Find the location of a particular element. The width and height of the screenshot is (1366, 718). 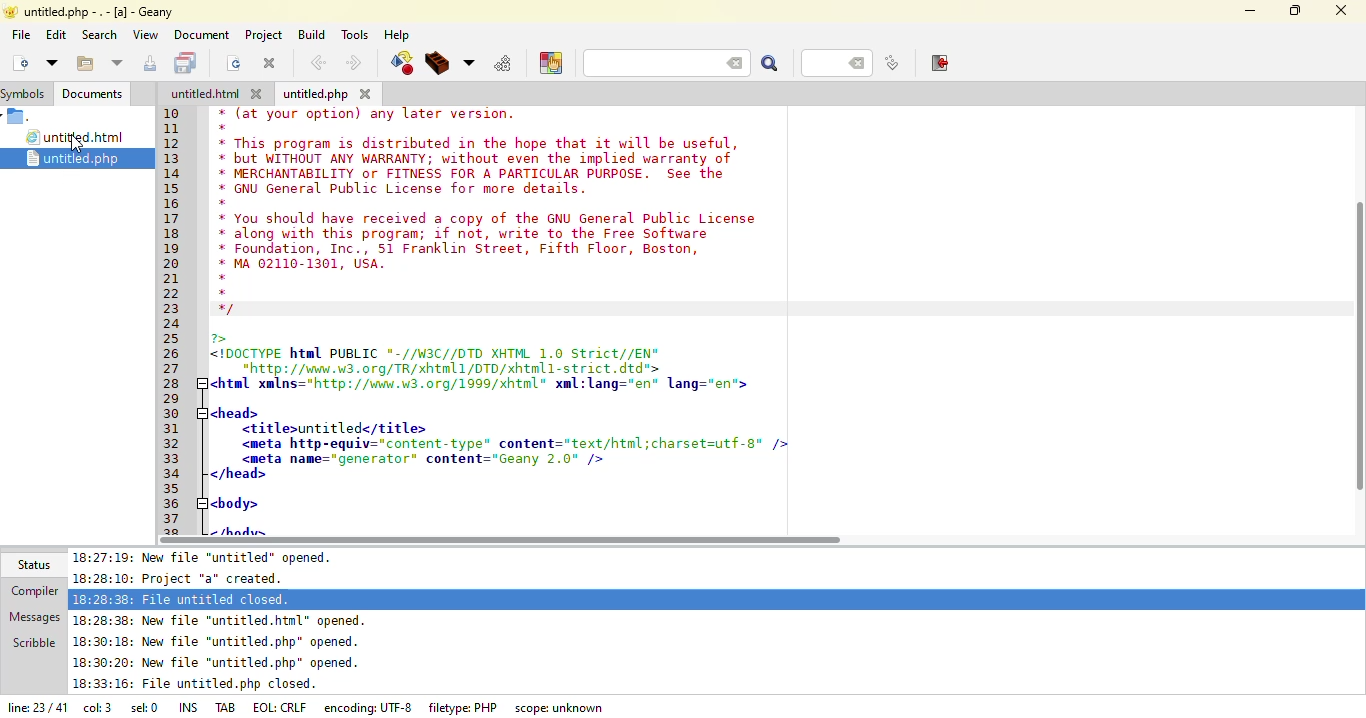

run or view is located at coordinates (503, 63).